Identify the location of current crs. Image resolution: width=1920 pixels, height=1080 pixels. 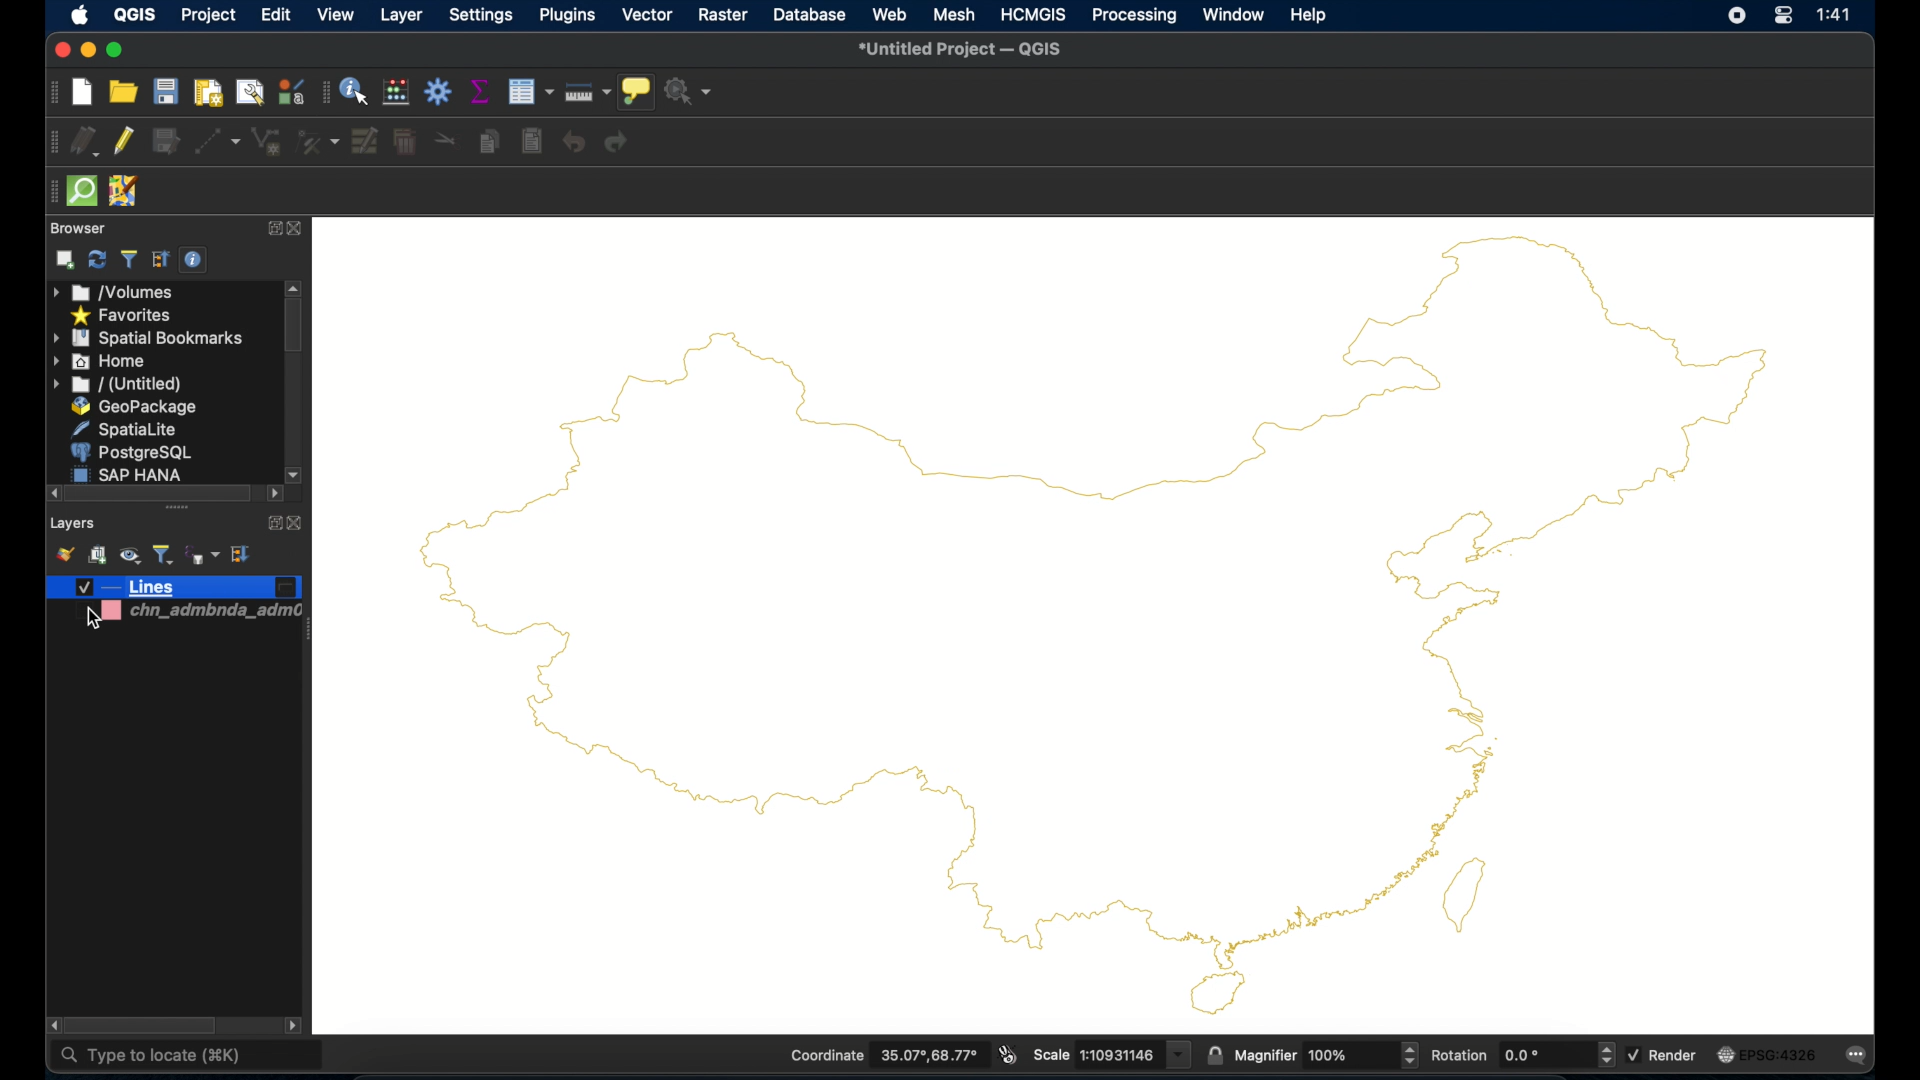
(1770, 1053).